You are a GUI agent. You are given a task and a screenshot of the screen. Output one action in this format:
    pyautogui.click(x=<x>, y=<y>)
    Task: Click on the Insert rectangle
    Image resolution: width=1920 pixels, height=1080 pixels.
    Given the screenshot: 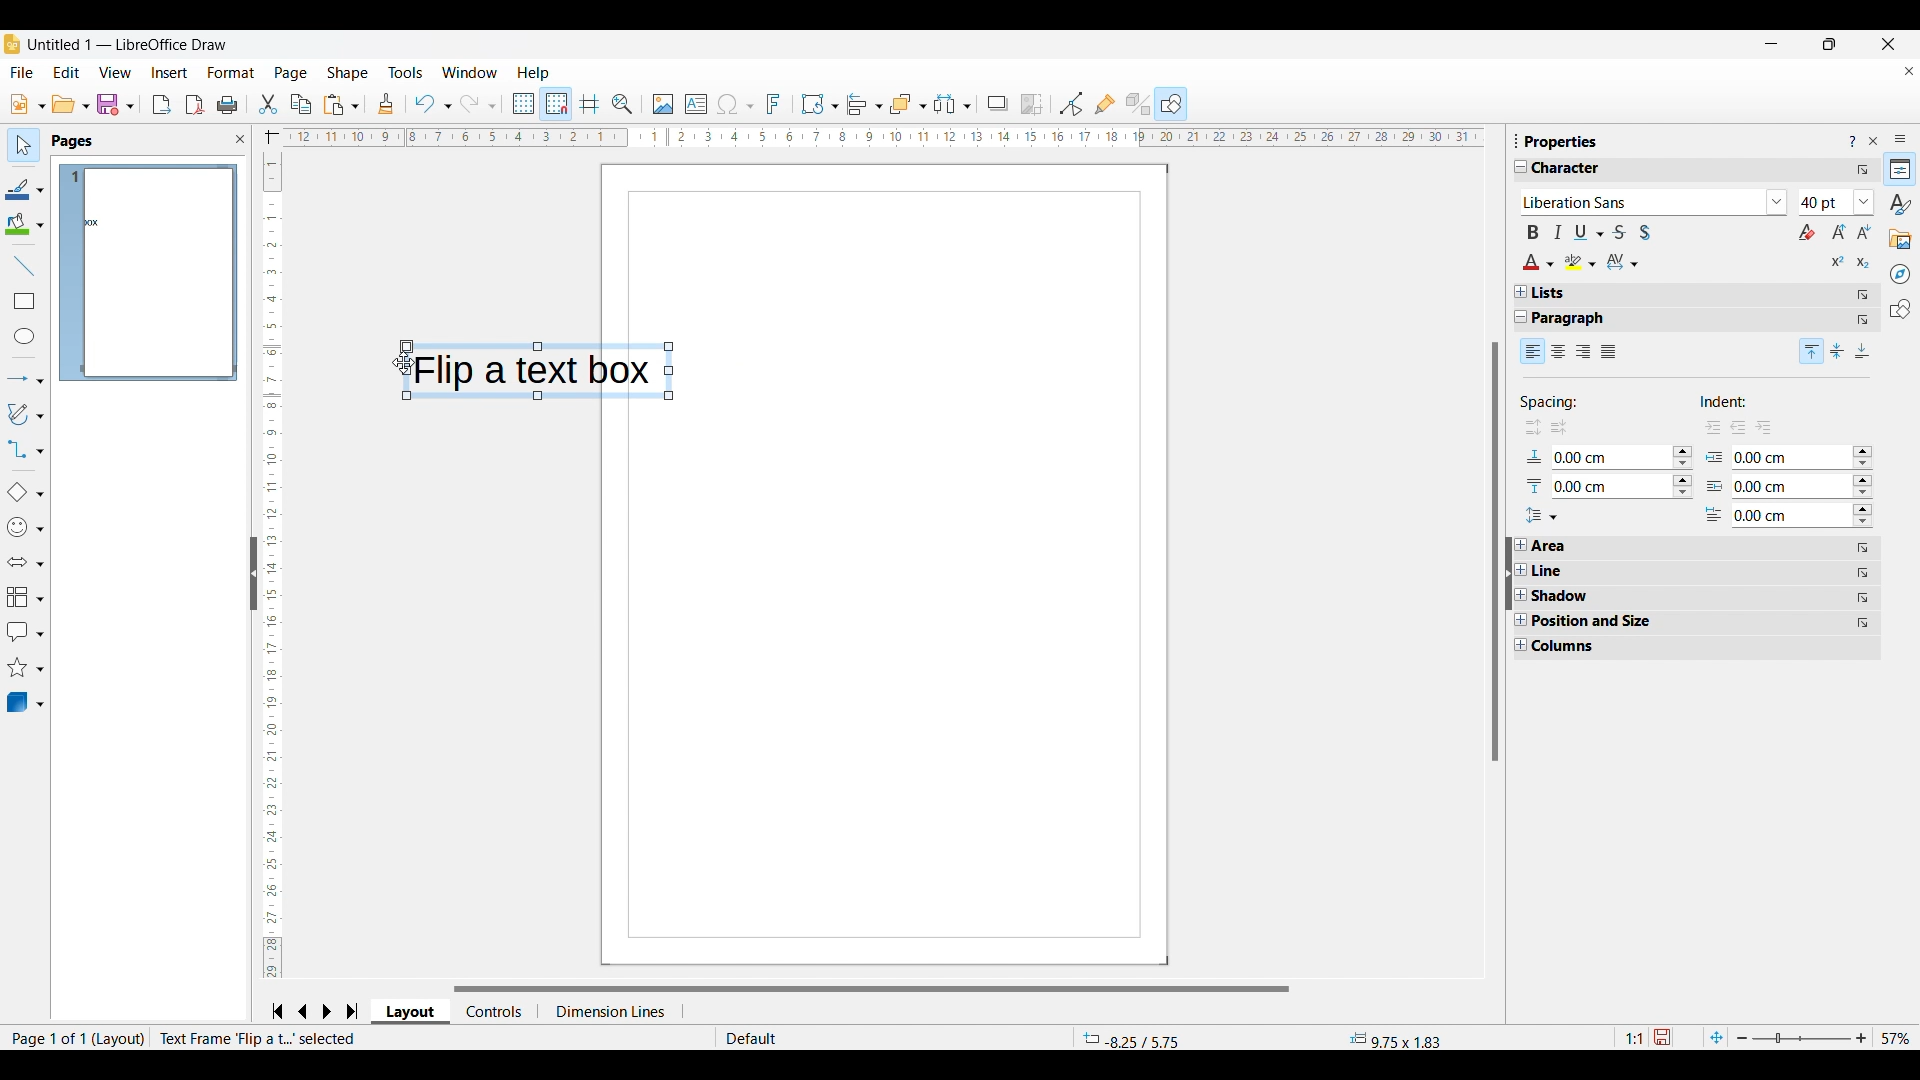 What is the action you would take?
    pyautogui.click(x=25, y=301)
    